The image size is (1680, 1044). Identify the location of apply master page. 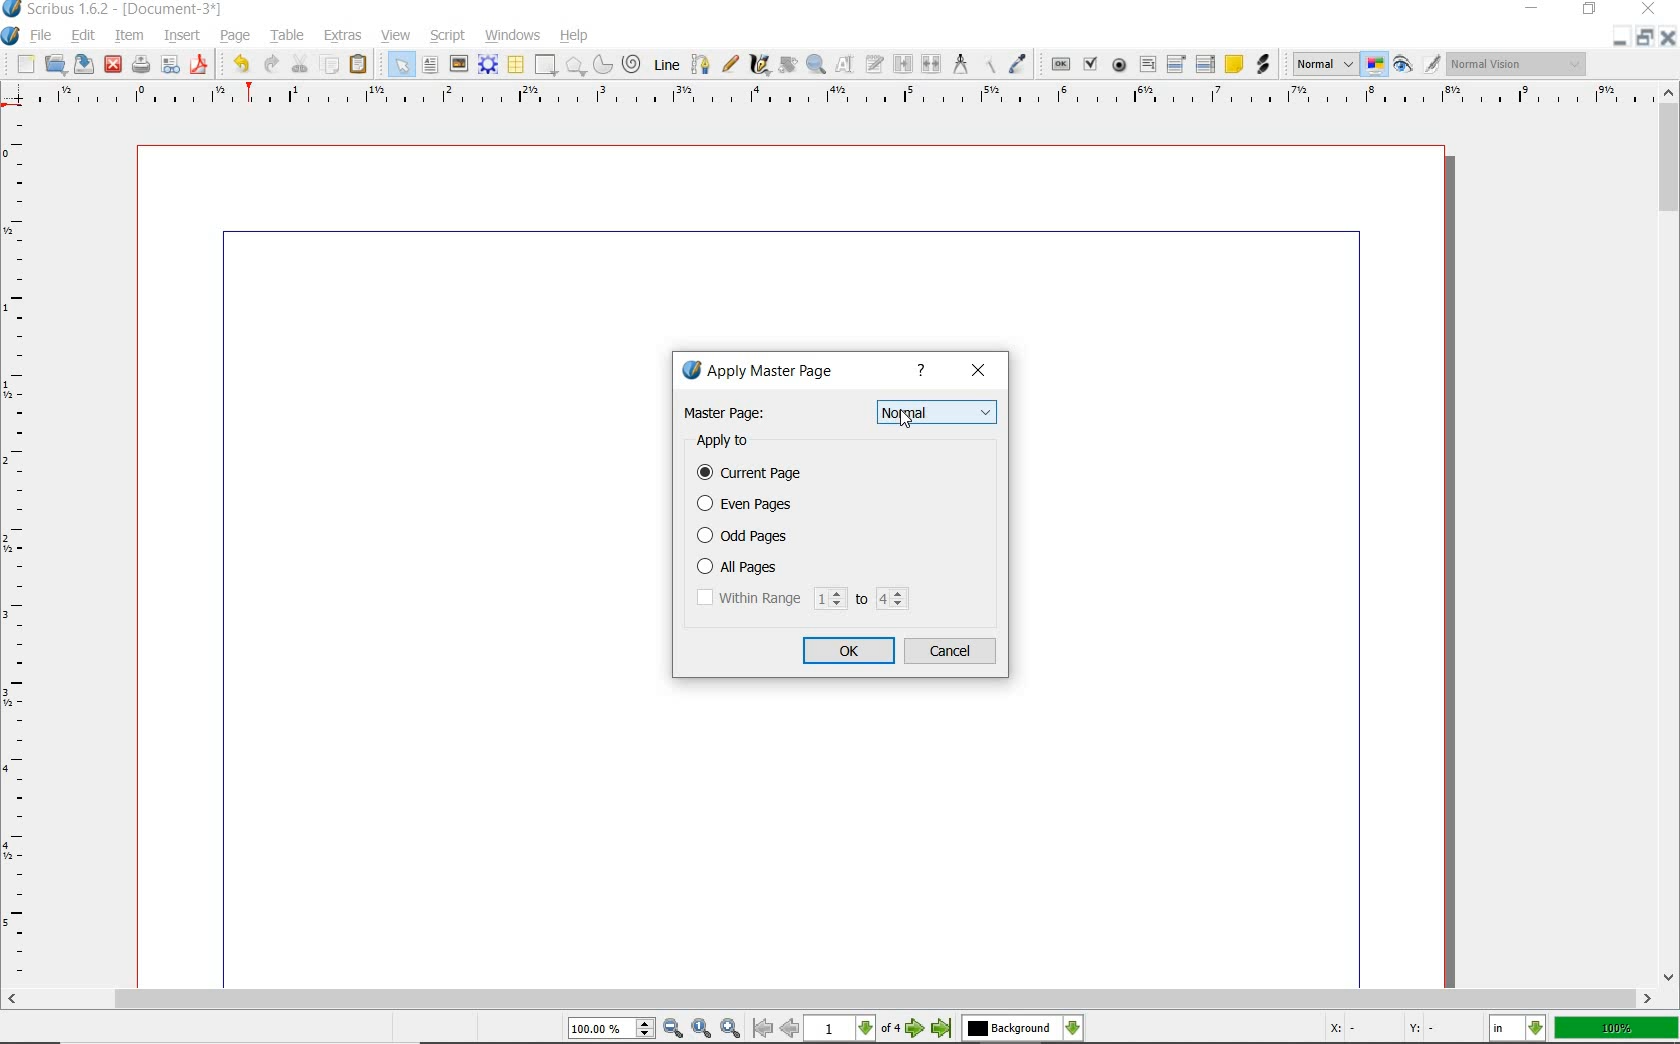
(764, 373).